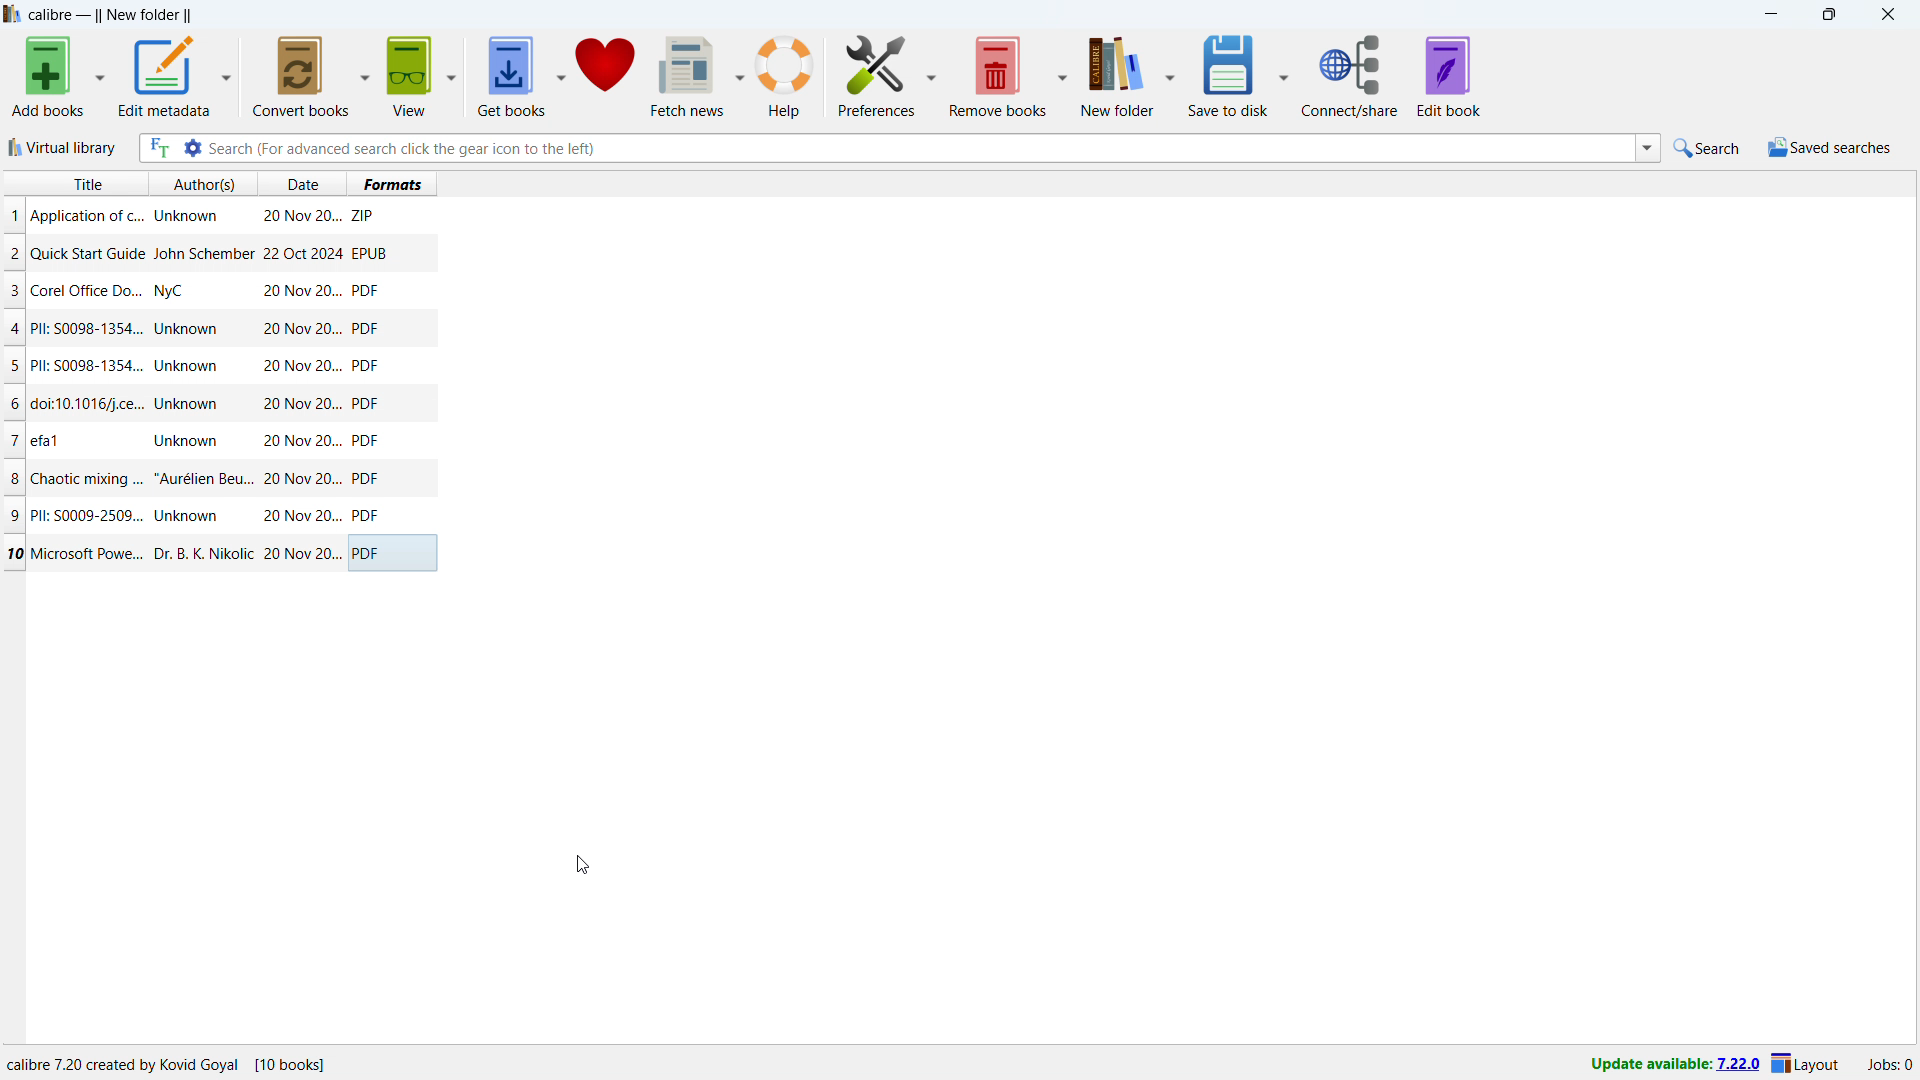  Describe the element at coordinates (18, 516) in the screenshot. I see `9` at that location.